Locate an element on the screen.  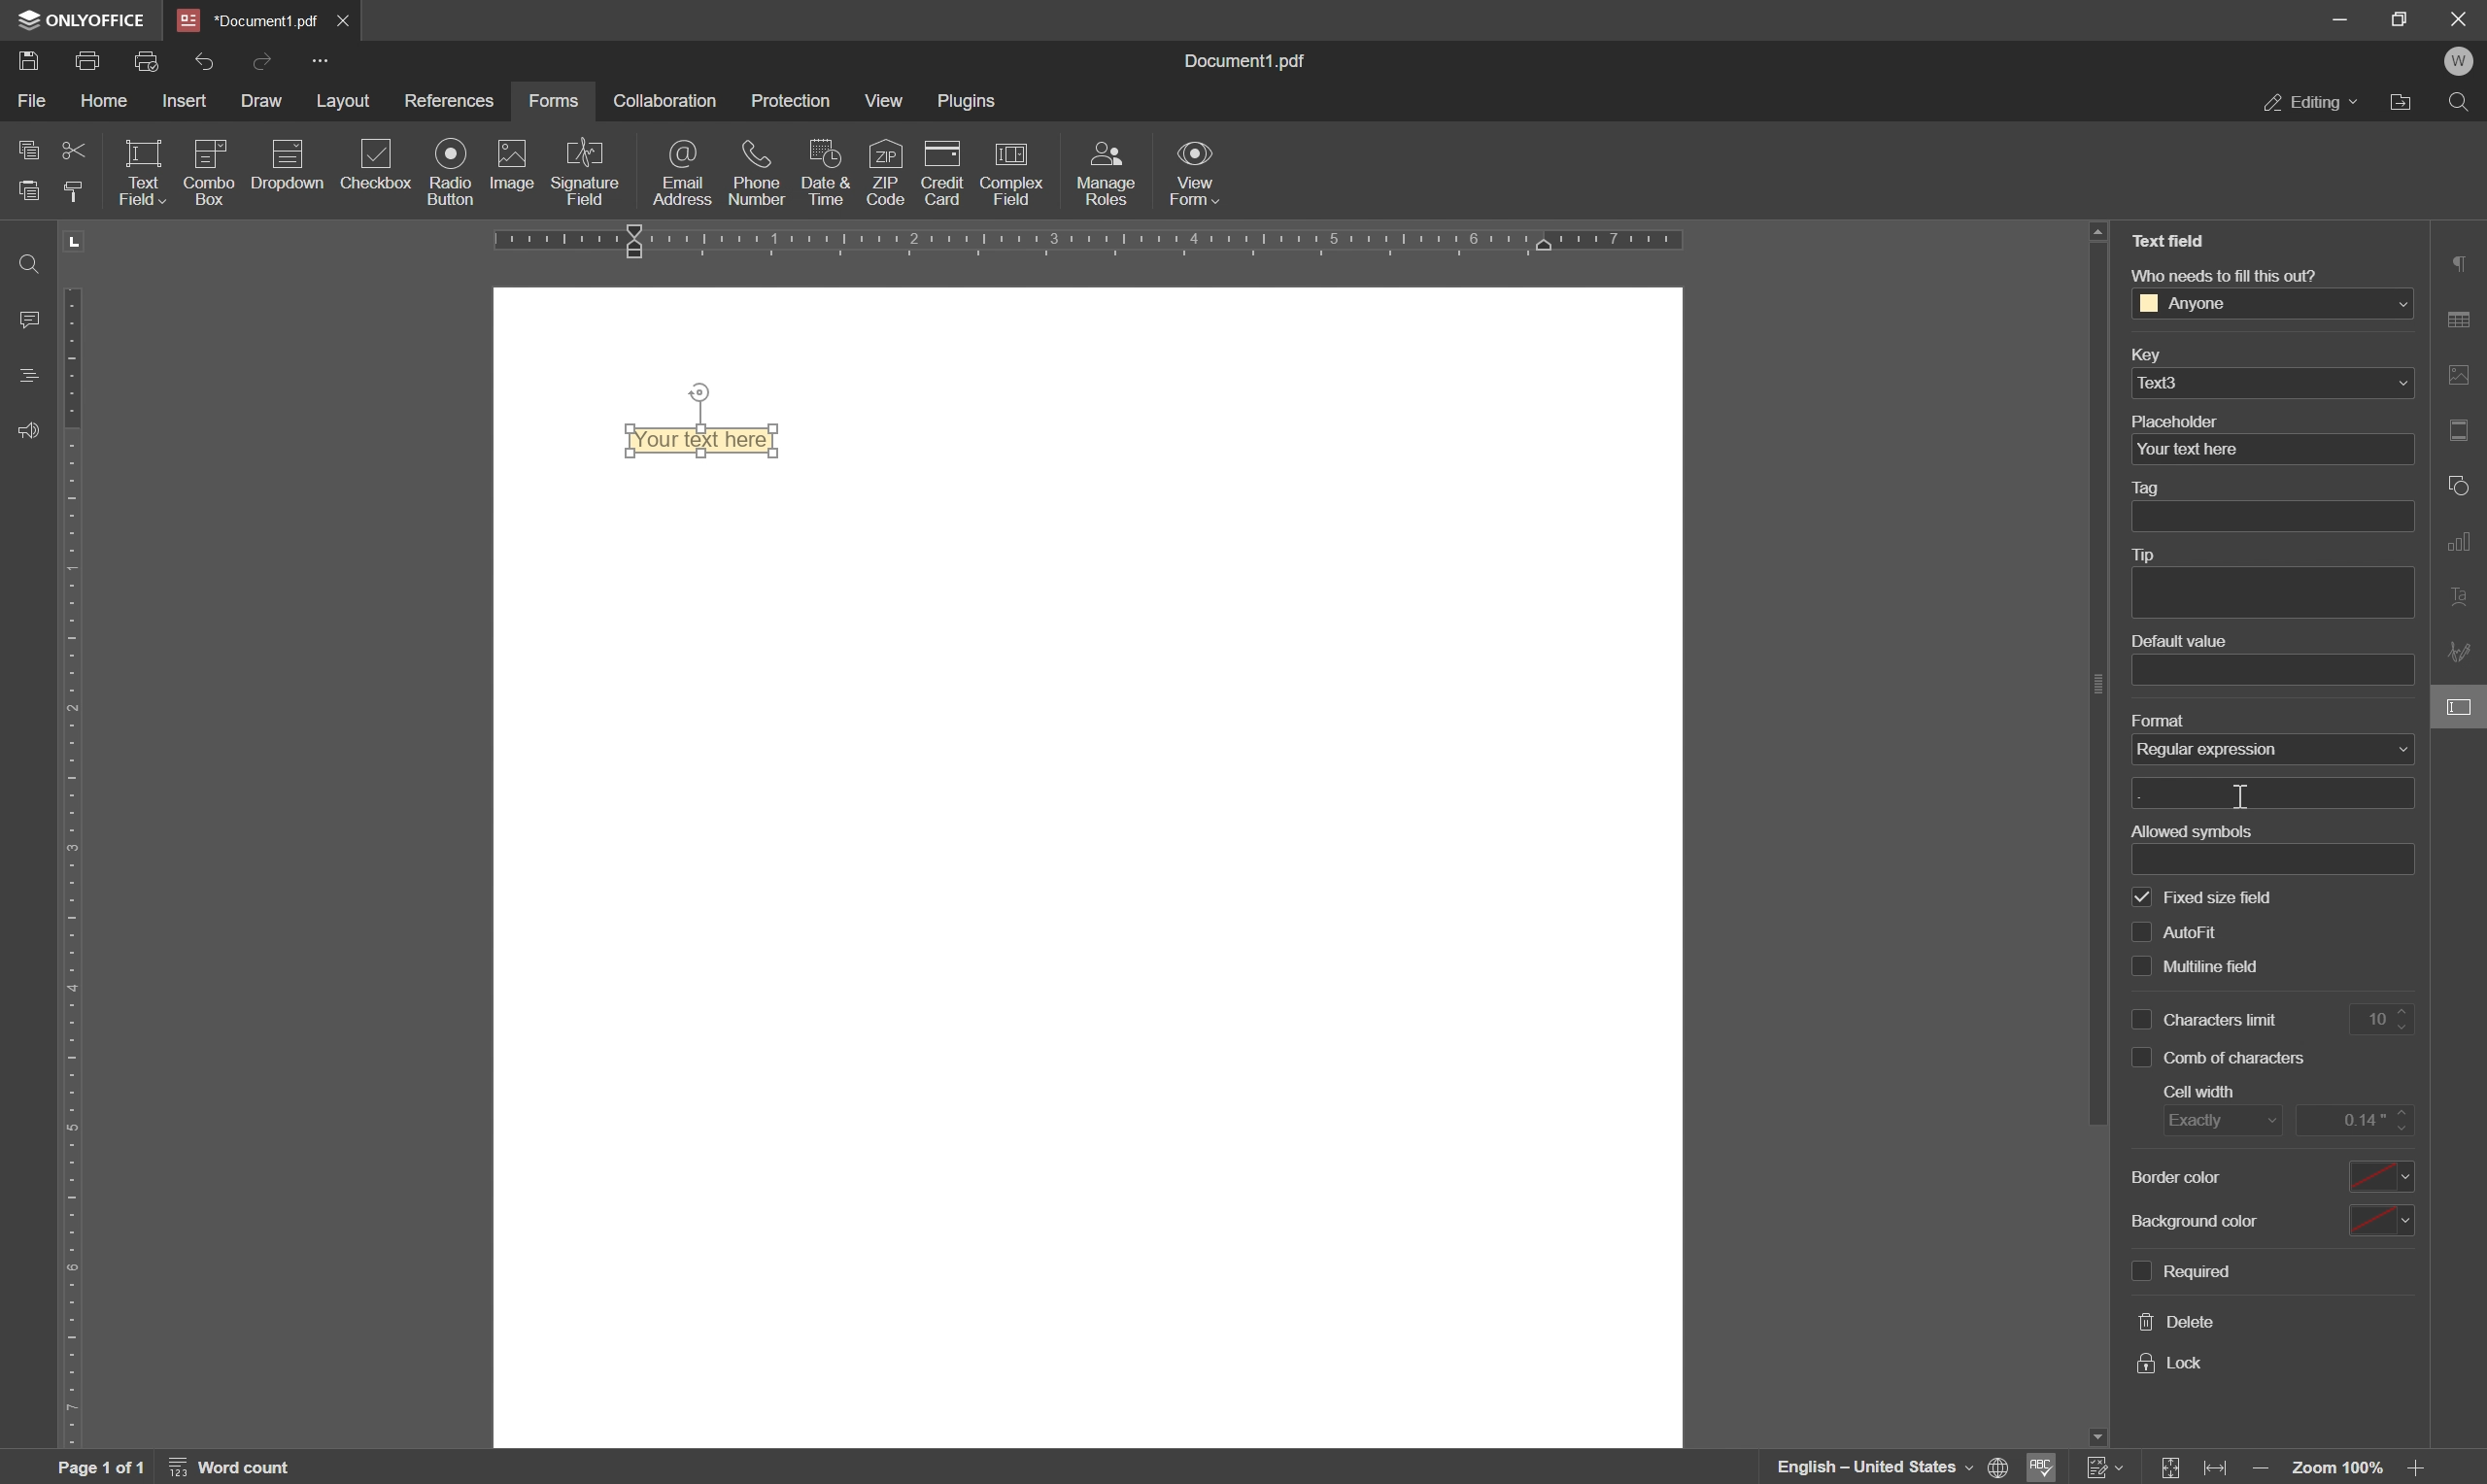
protection is located at coordinates (793, 98).